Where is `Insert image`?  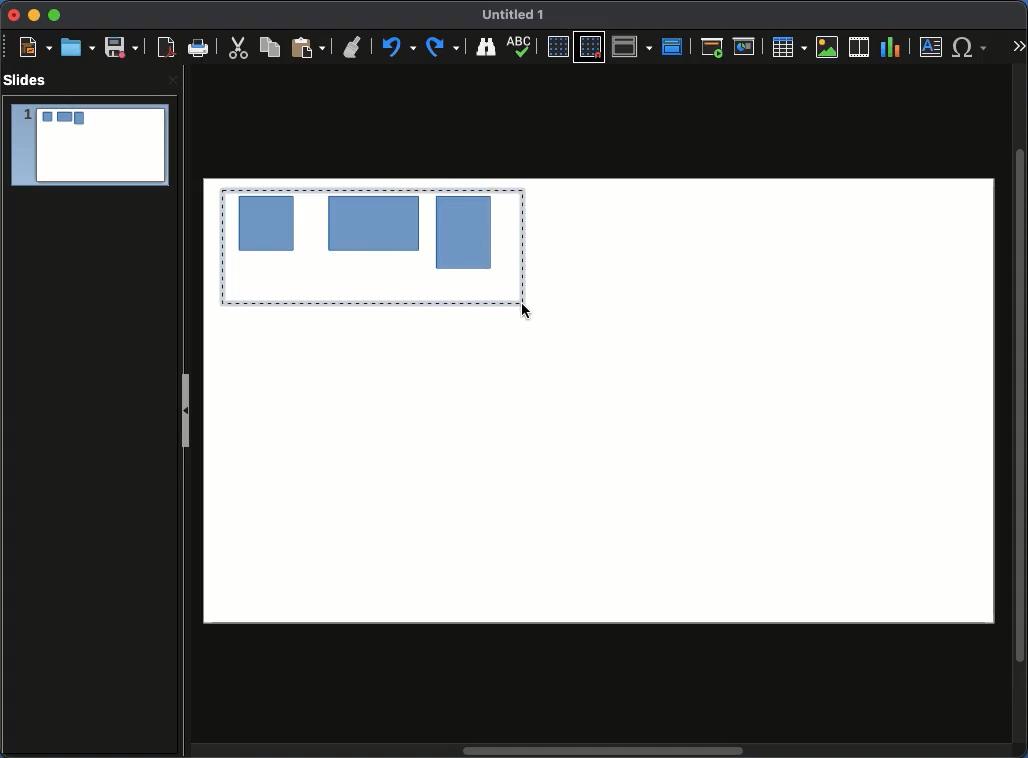 Insert image is located at coordinates (827, 47).